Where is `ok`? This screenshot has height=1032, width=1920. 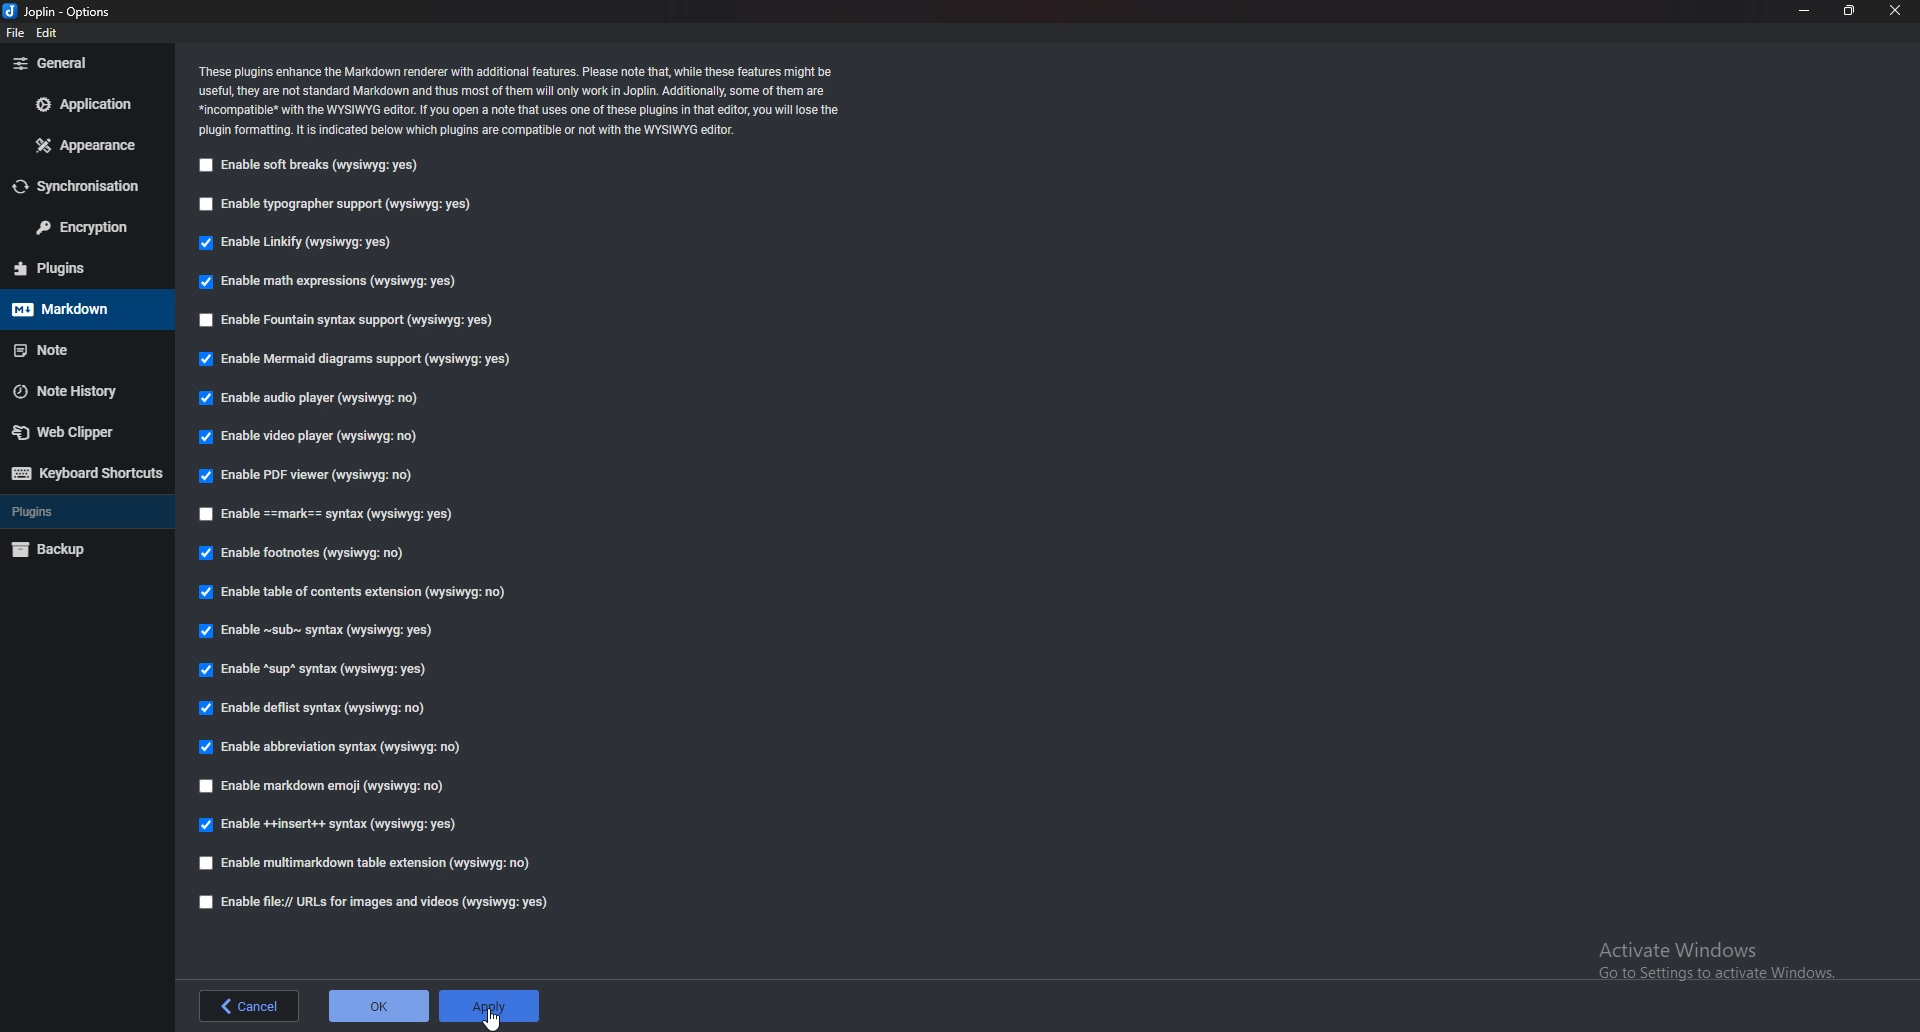
ok is located at coordinates (375, 1006).